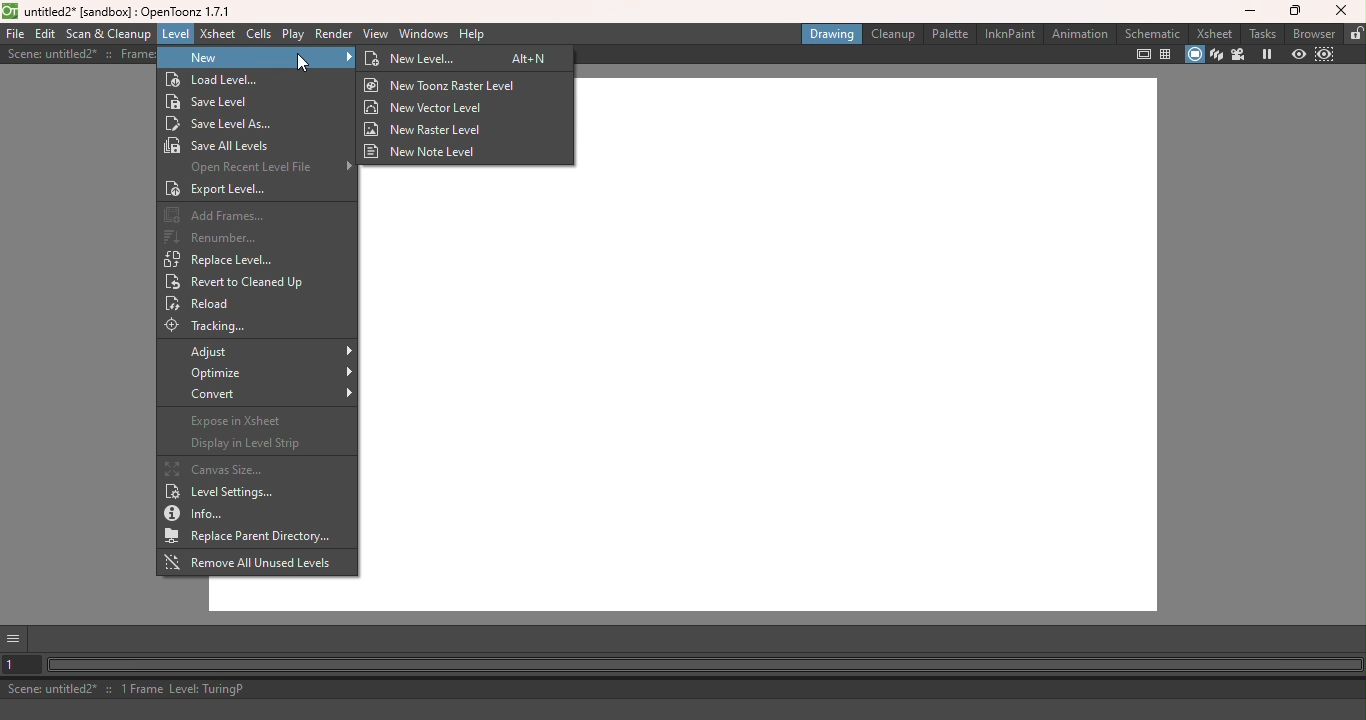 The height and width of the screenshot is (720, 1366). What do you see at coordinates (250, 562) in the screenshot?
I see `Remove all unused levels` at bounding box center [250, 562].